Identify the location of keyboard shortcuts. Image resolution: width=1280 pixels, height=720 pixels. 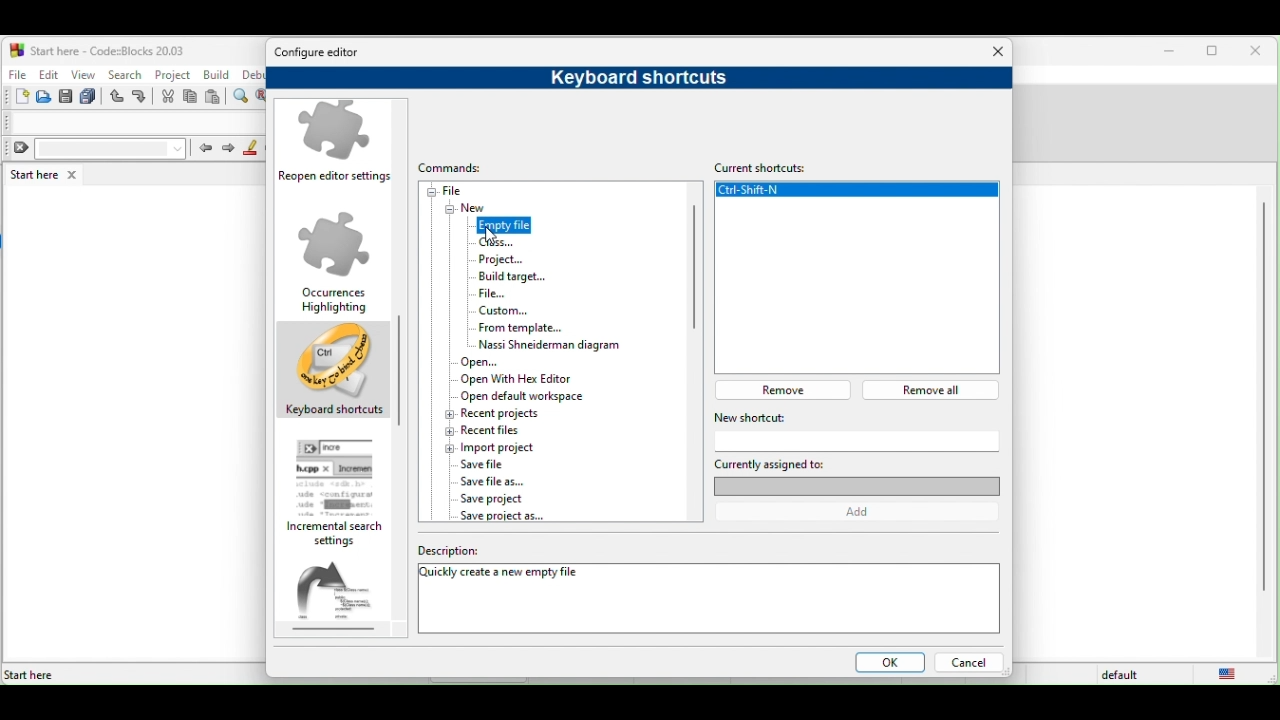
(334, 373).